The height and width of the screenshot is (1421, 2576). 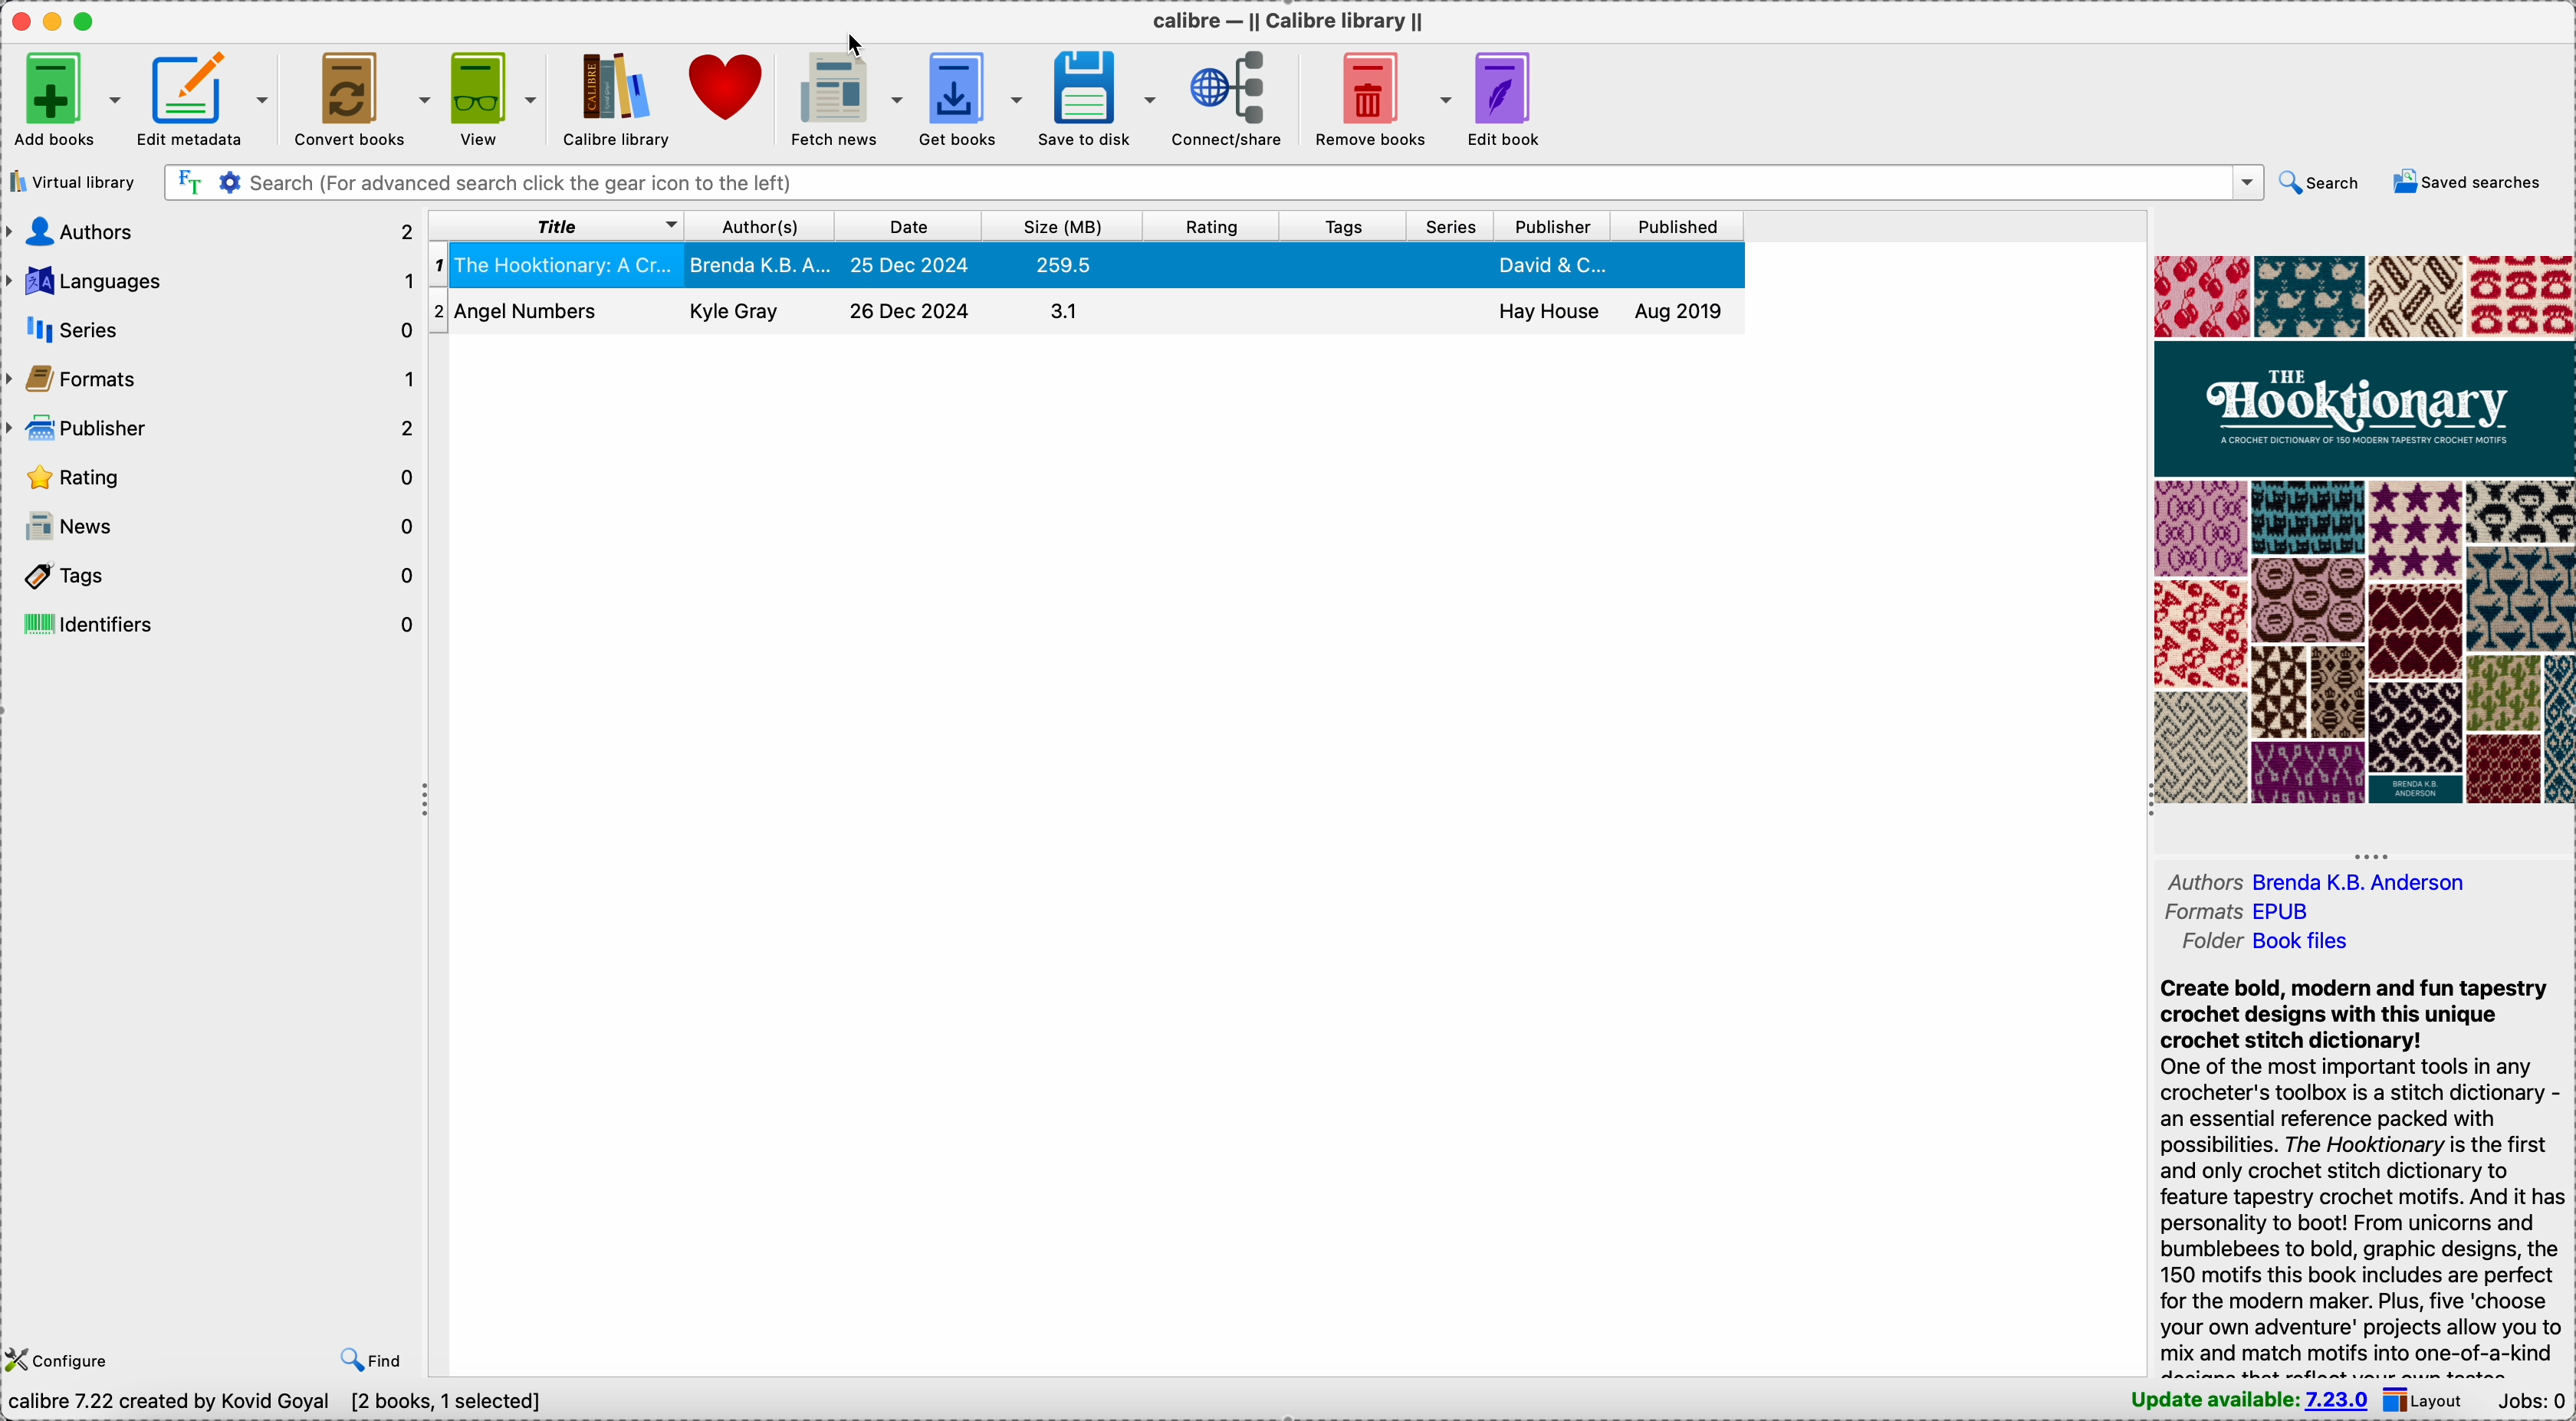 I want to click on news, so click(x=213, y=523).